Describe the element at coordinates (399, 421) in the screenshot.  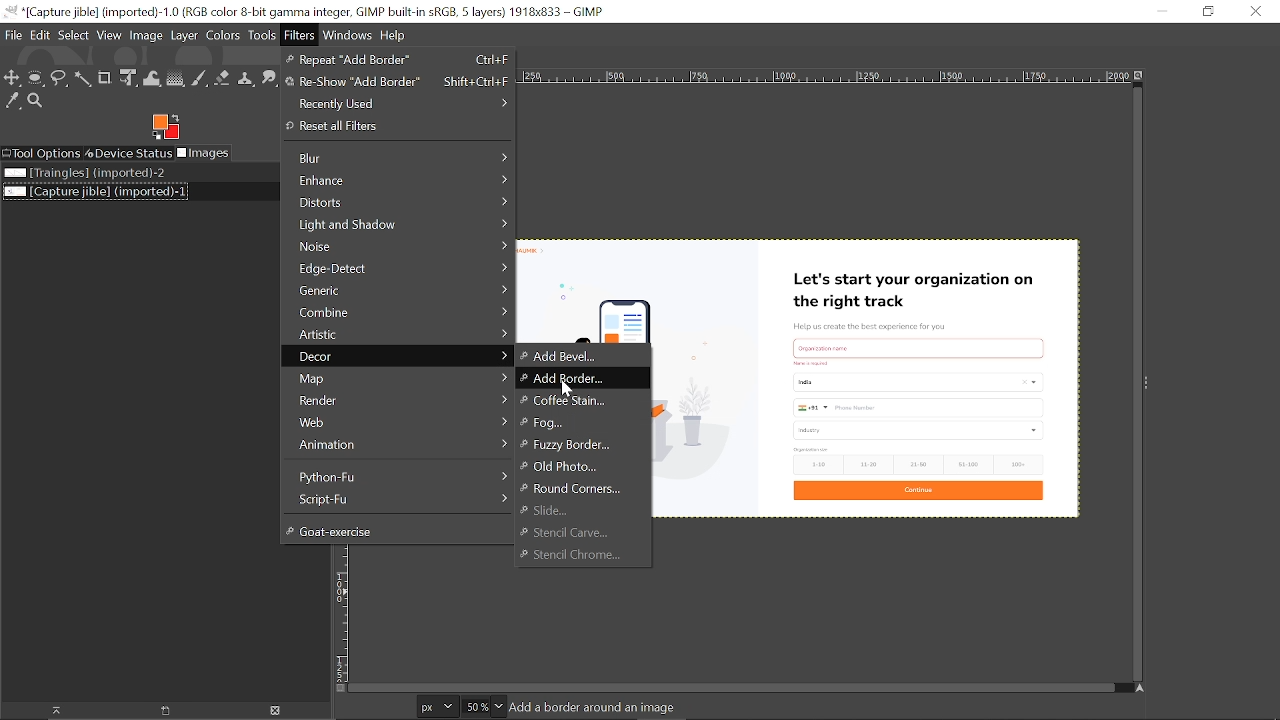
I see `Web` at that location.